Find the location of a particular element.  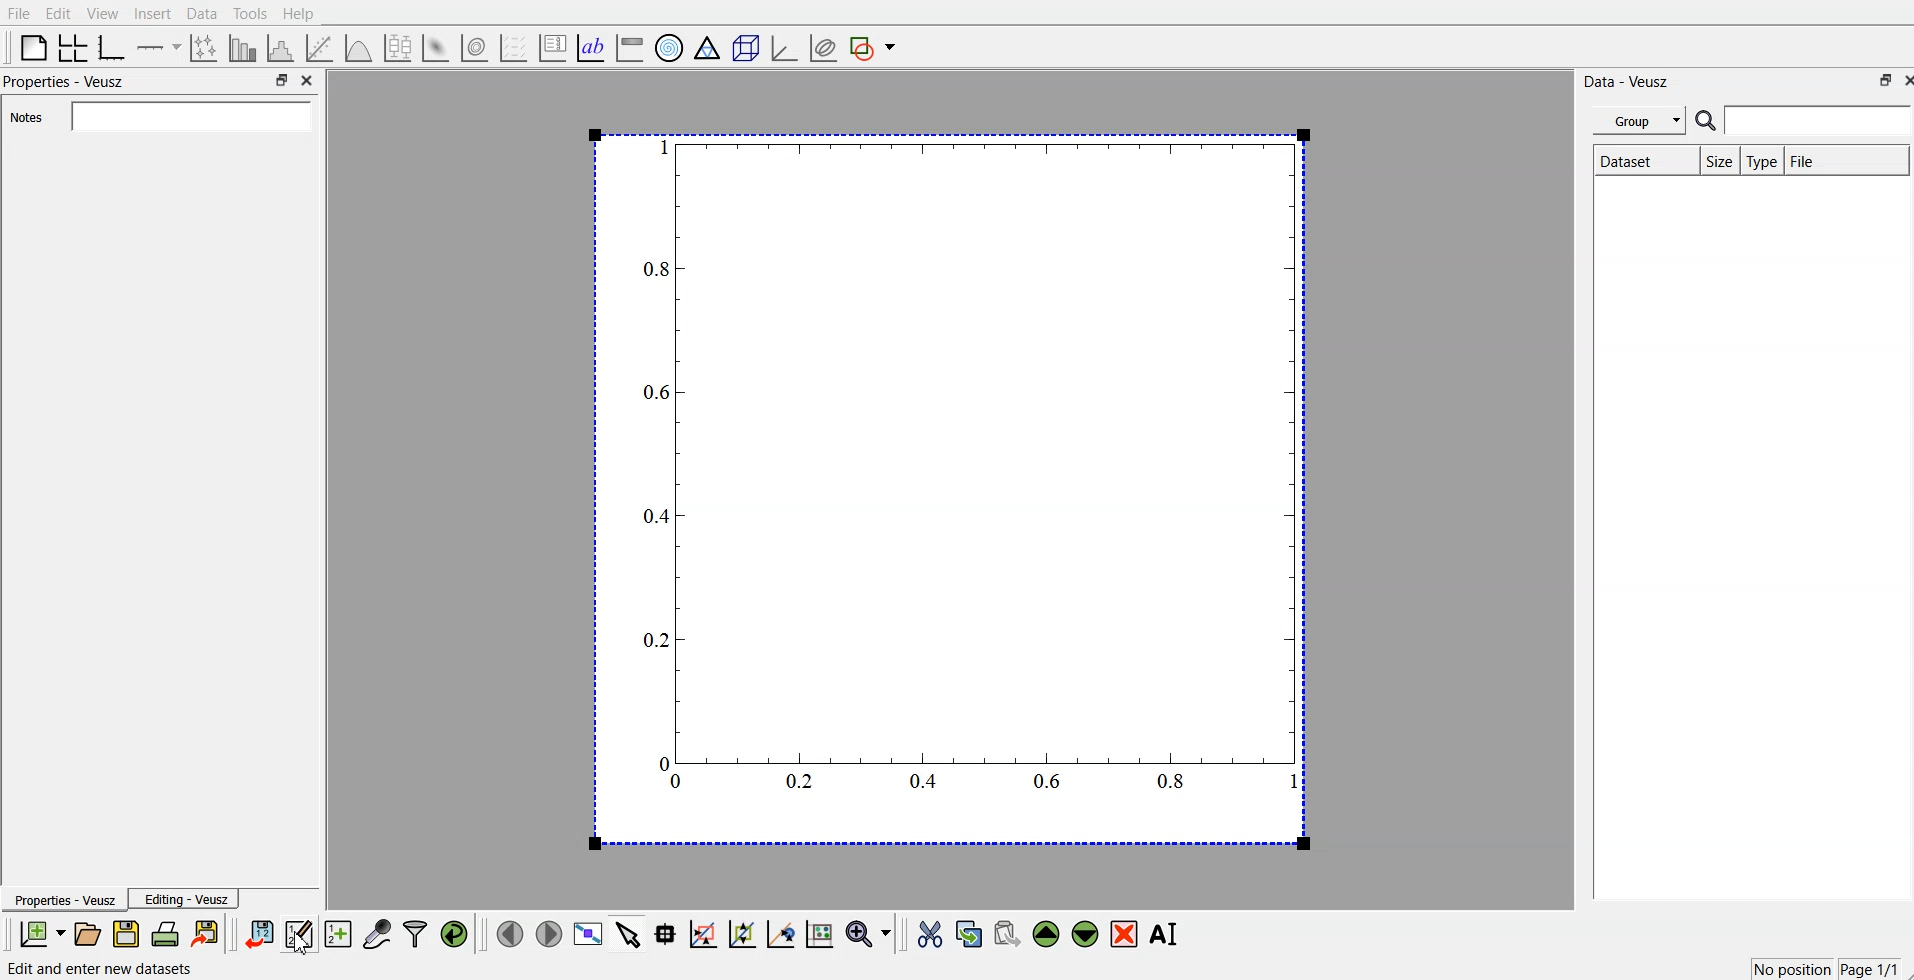

click to zoom out graph axes is located at coordinates (743, 935).